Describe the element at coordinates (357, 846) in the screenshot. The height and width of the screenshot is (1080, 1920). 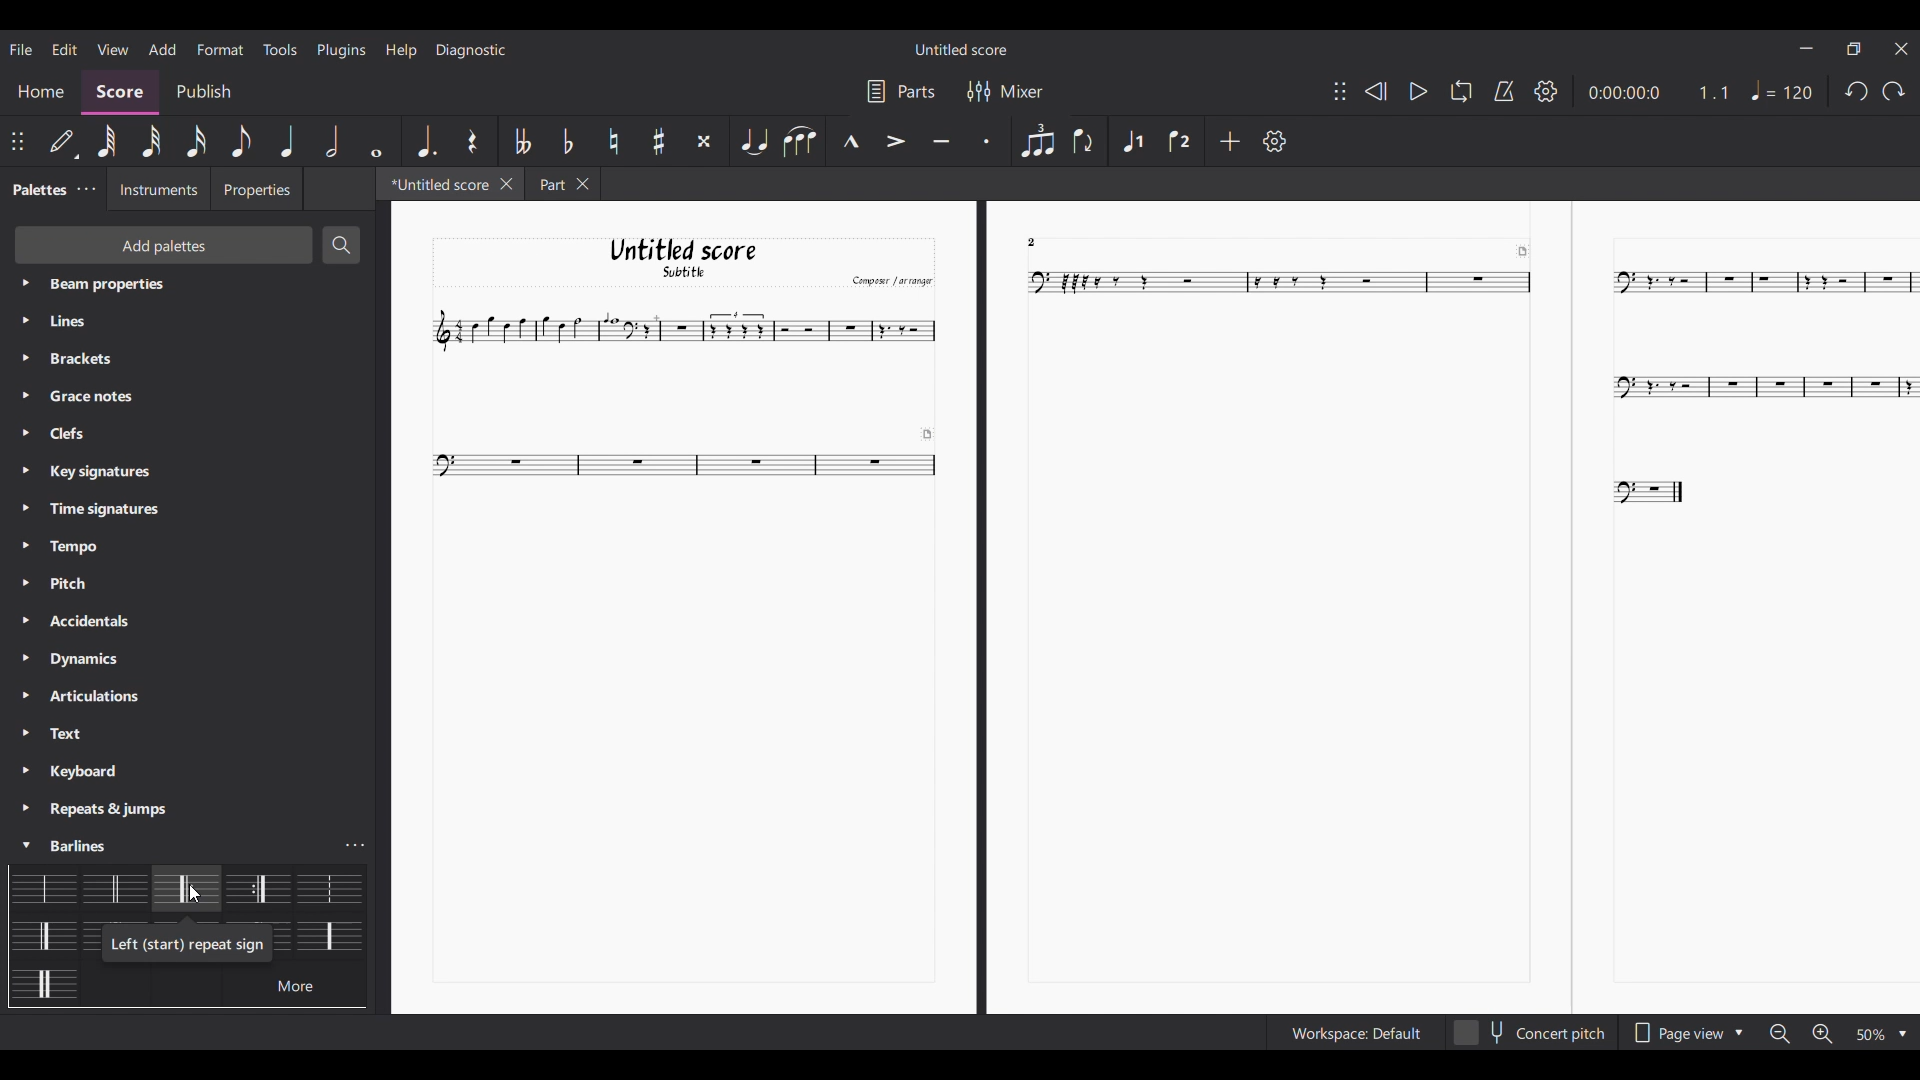
I see `Barline settings` at that location.